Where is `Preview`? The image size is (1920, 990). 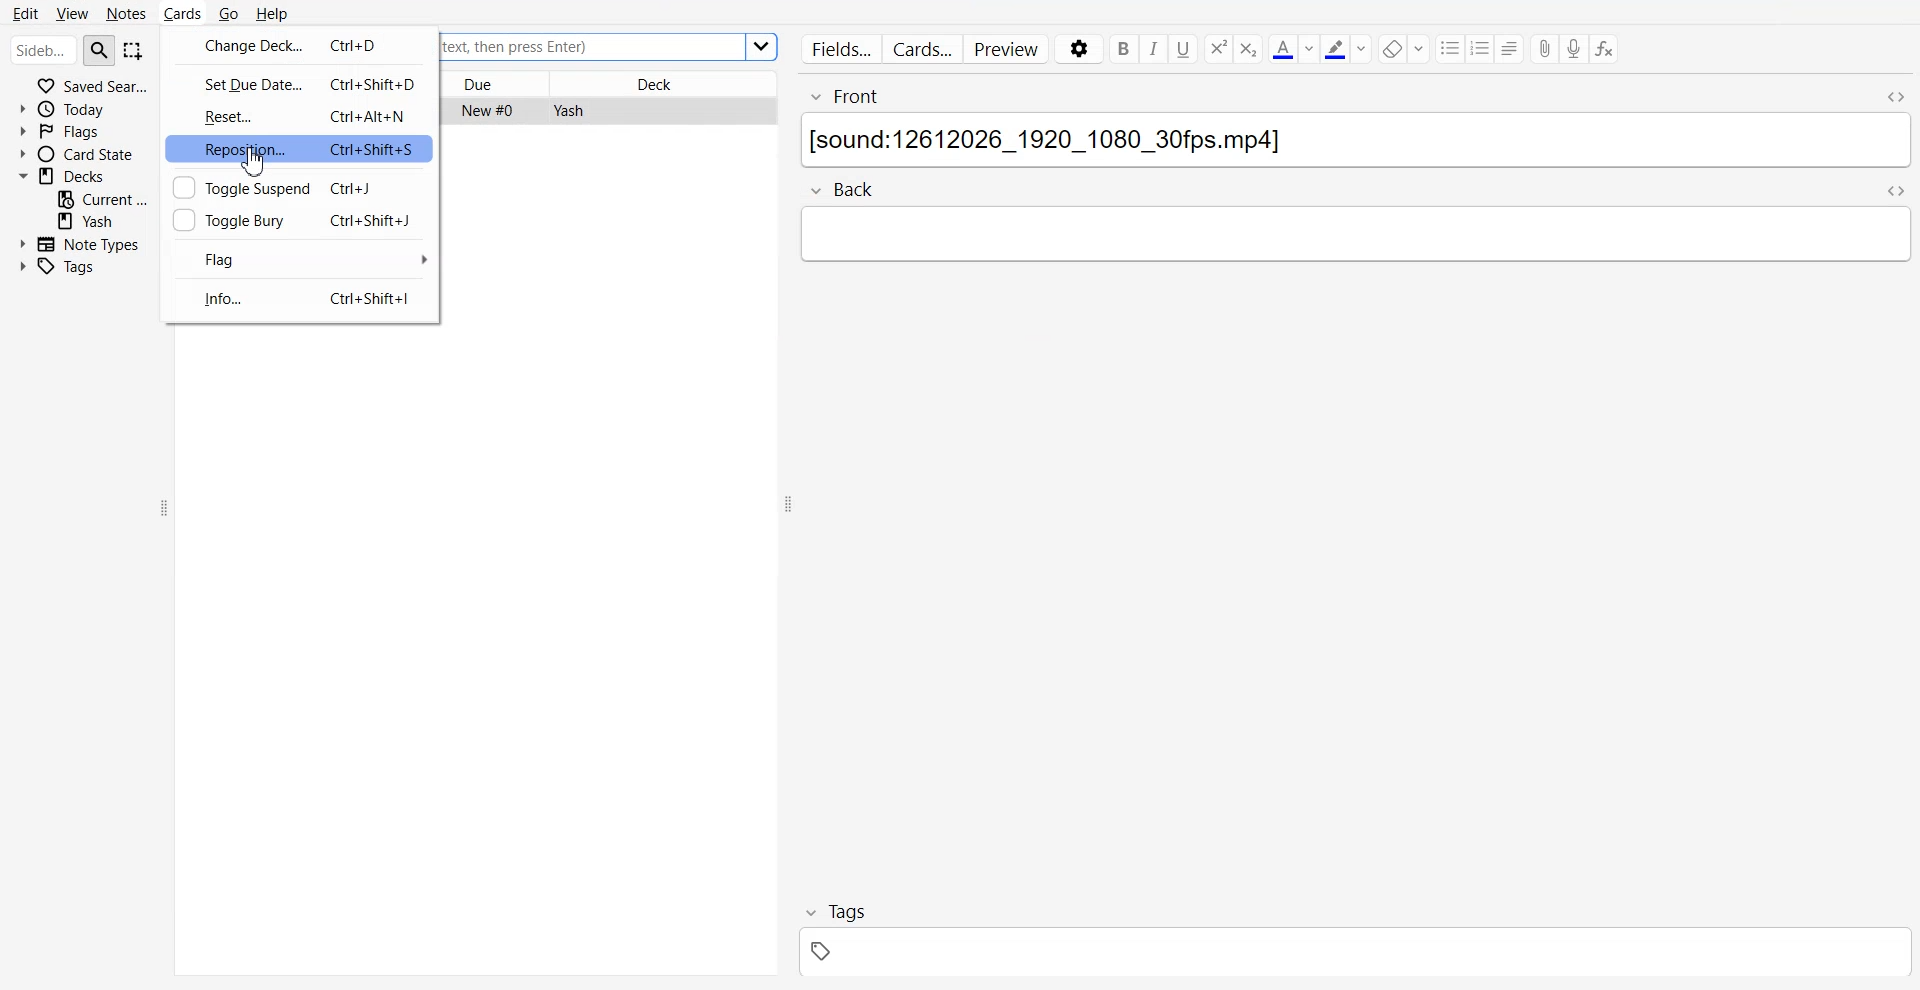
Preview is located at coordinates (1009, 50).